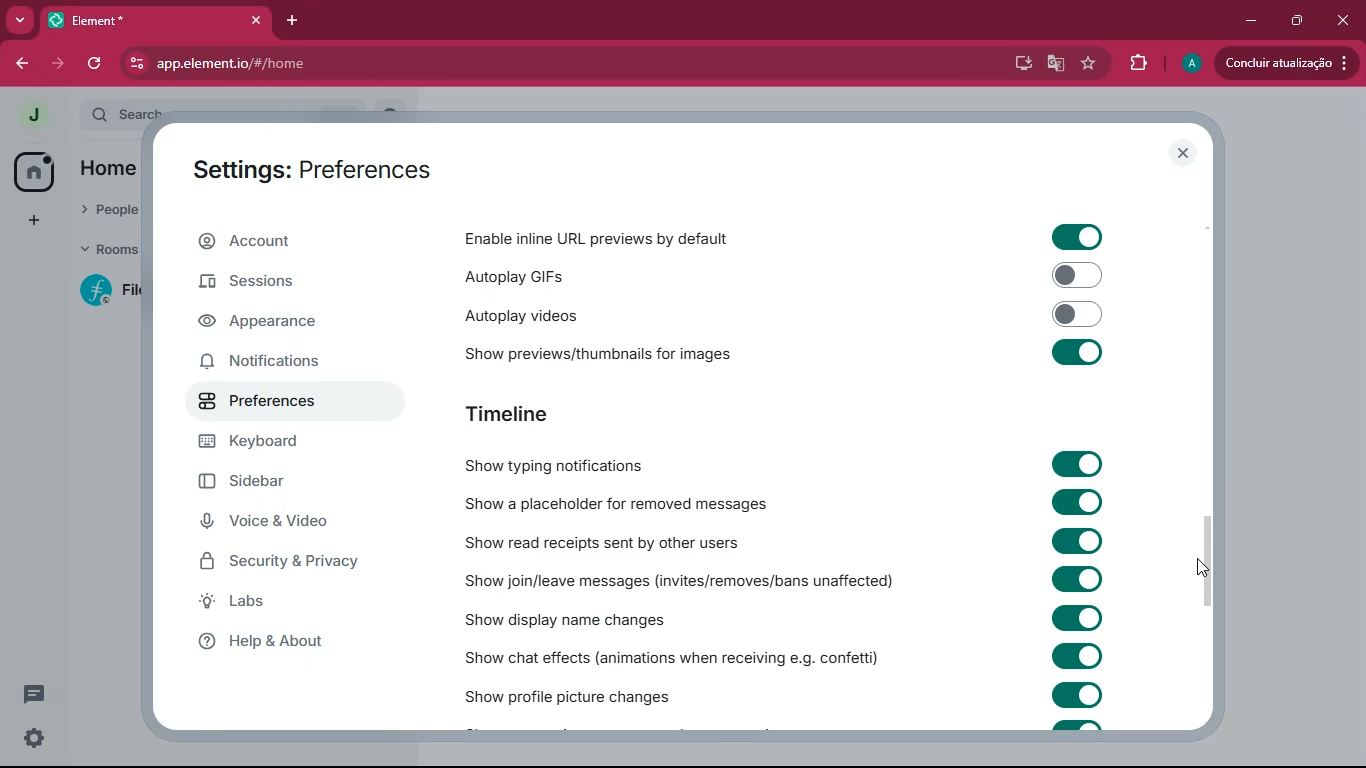 The width and height of the screenshot is (1366, 768). What do you see at coordinates (291, 562) in the screenshot?
I see `security & privacy` at bounding box center [291, 562].